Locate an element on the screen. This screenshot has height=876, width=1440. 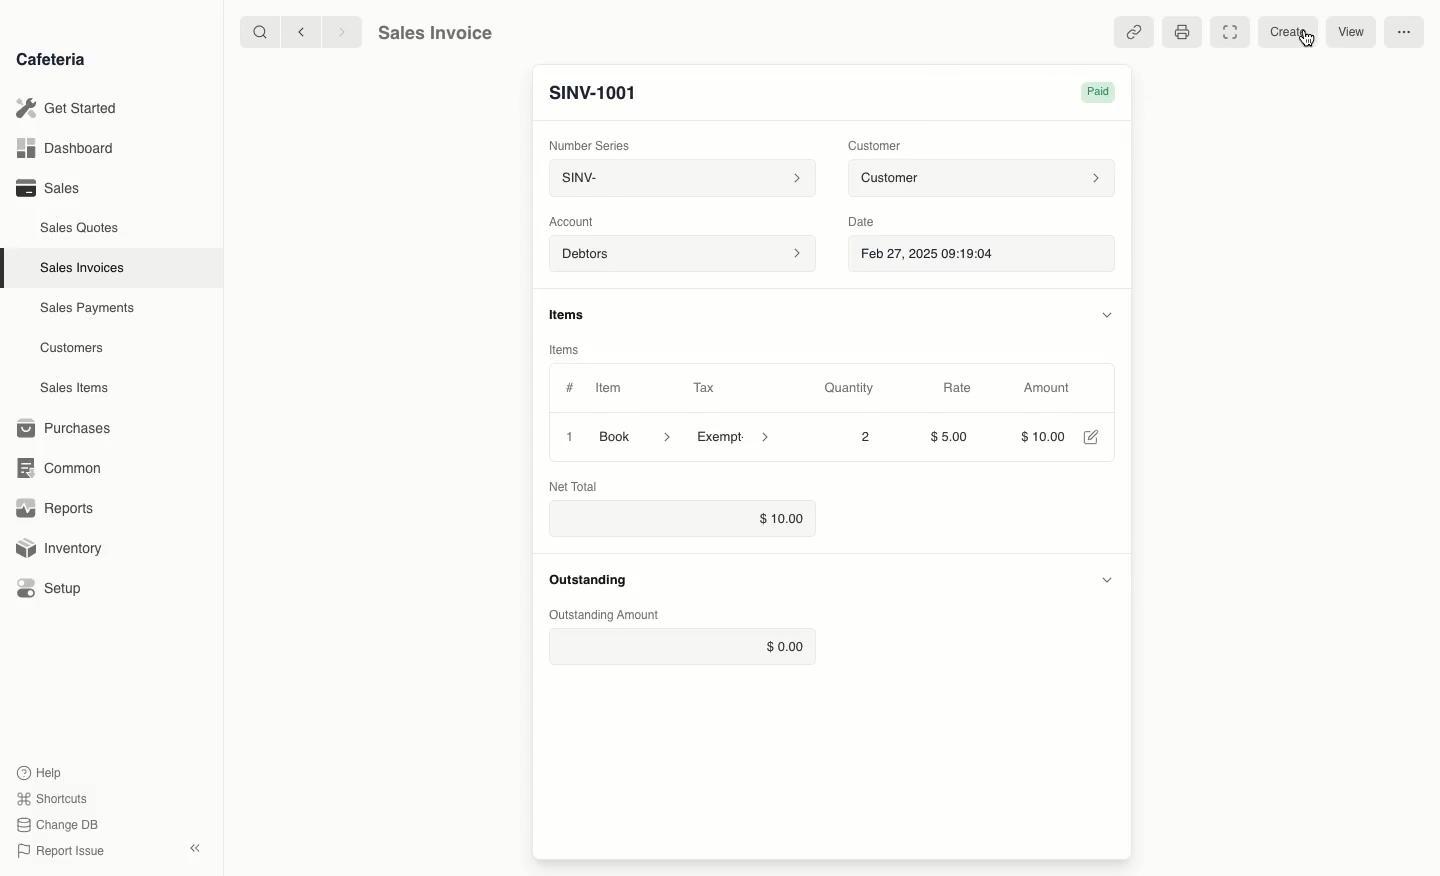
Rate is located at coordinates (957, 388).